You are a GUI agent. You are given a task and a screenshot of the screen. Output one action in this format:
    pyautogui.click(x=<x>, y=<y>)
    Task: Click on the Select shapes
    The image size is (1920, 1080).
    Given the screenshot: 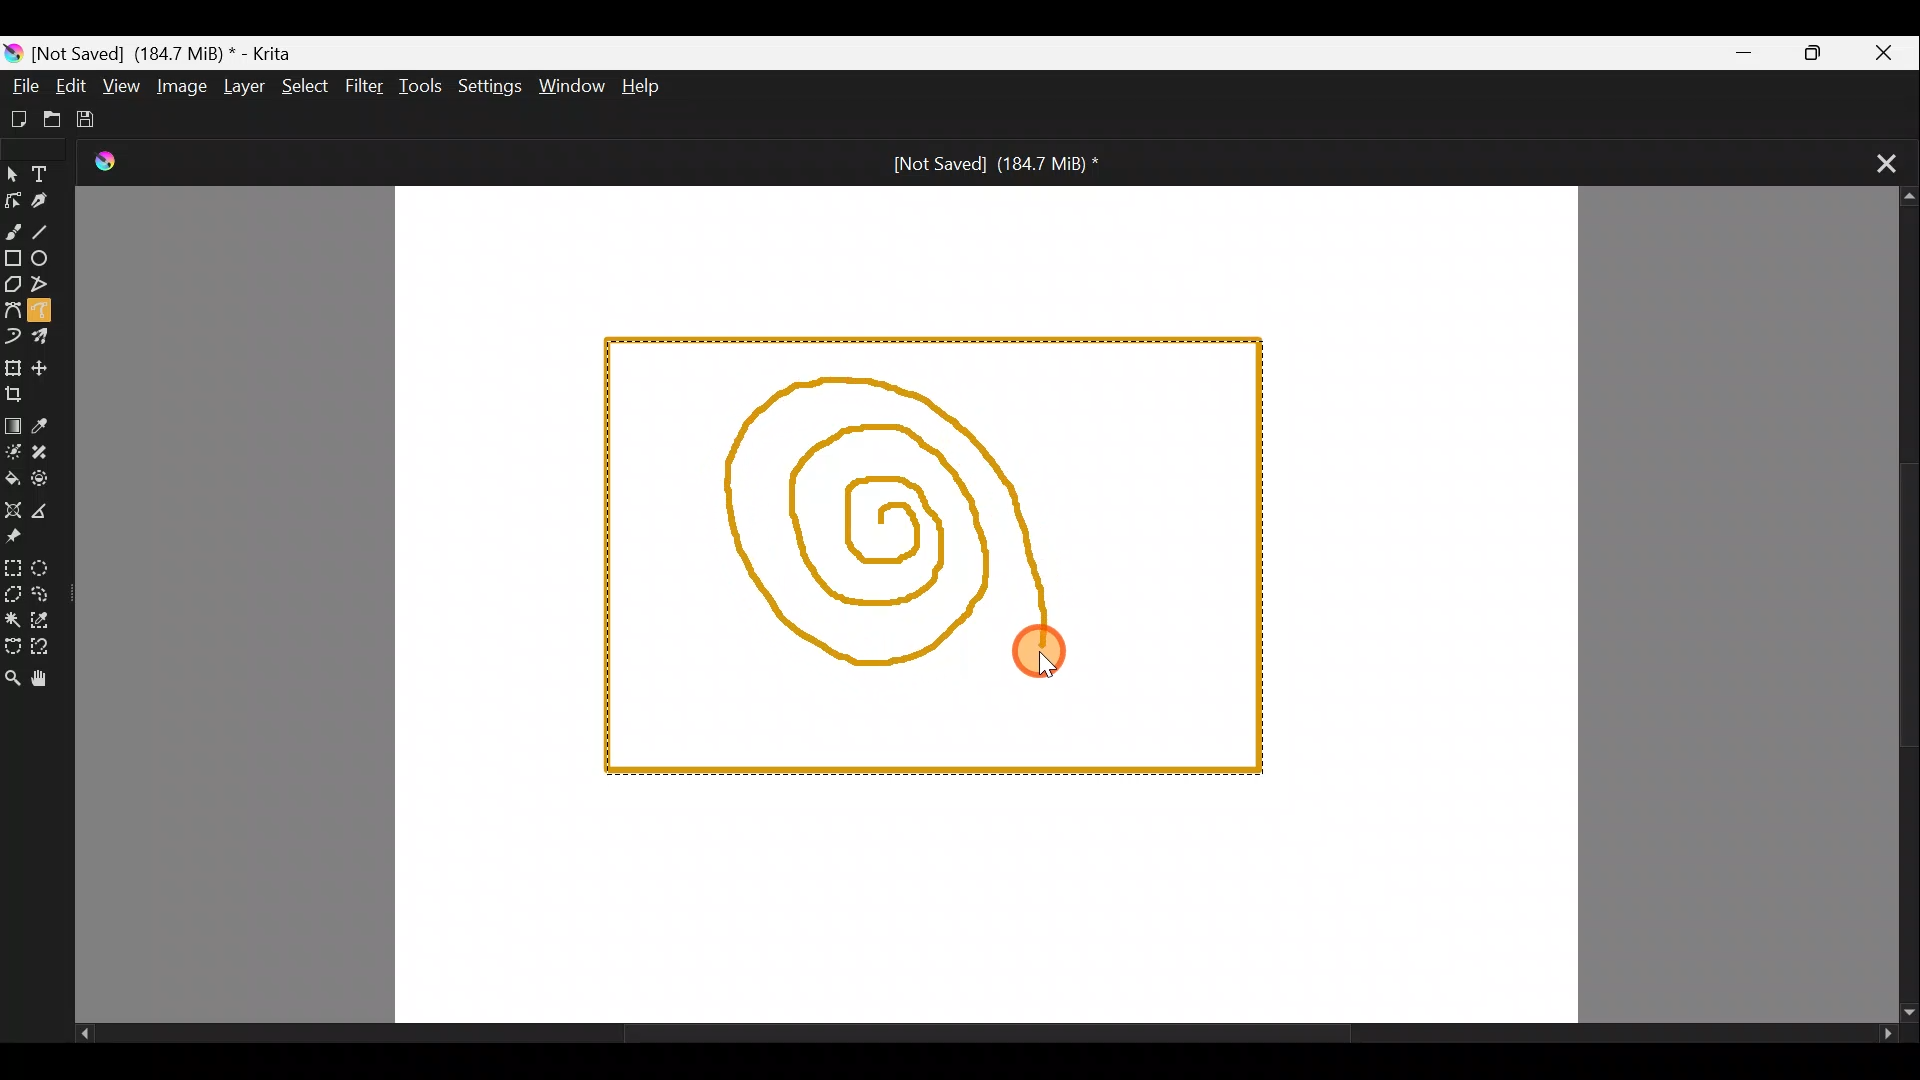 What is the action you would take?
    pyautogui.click(x=14, y=172)
    